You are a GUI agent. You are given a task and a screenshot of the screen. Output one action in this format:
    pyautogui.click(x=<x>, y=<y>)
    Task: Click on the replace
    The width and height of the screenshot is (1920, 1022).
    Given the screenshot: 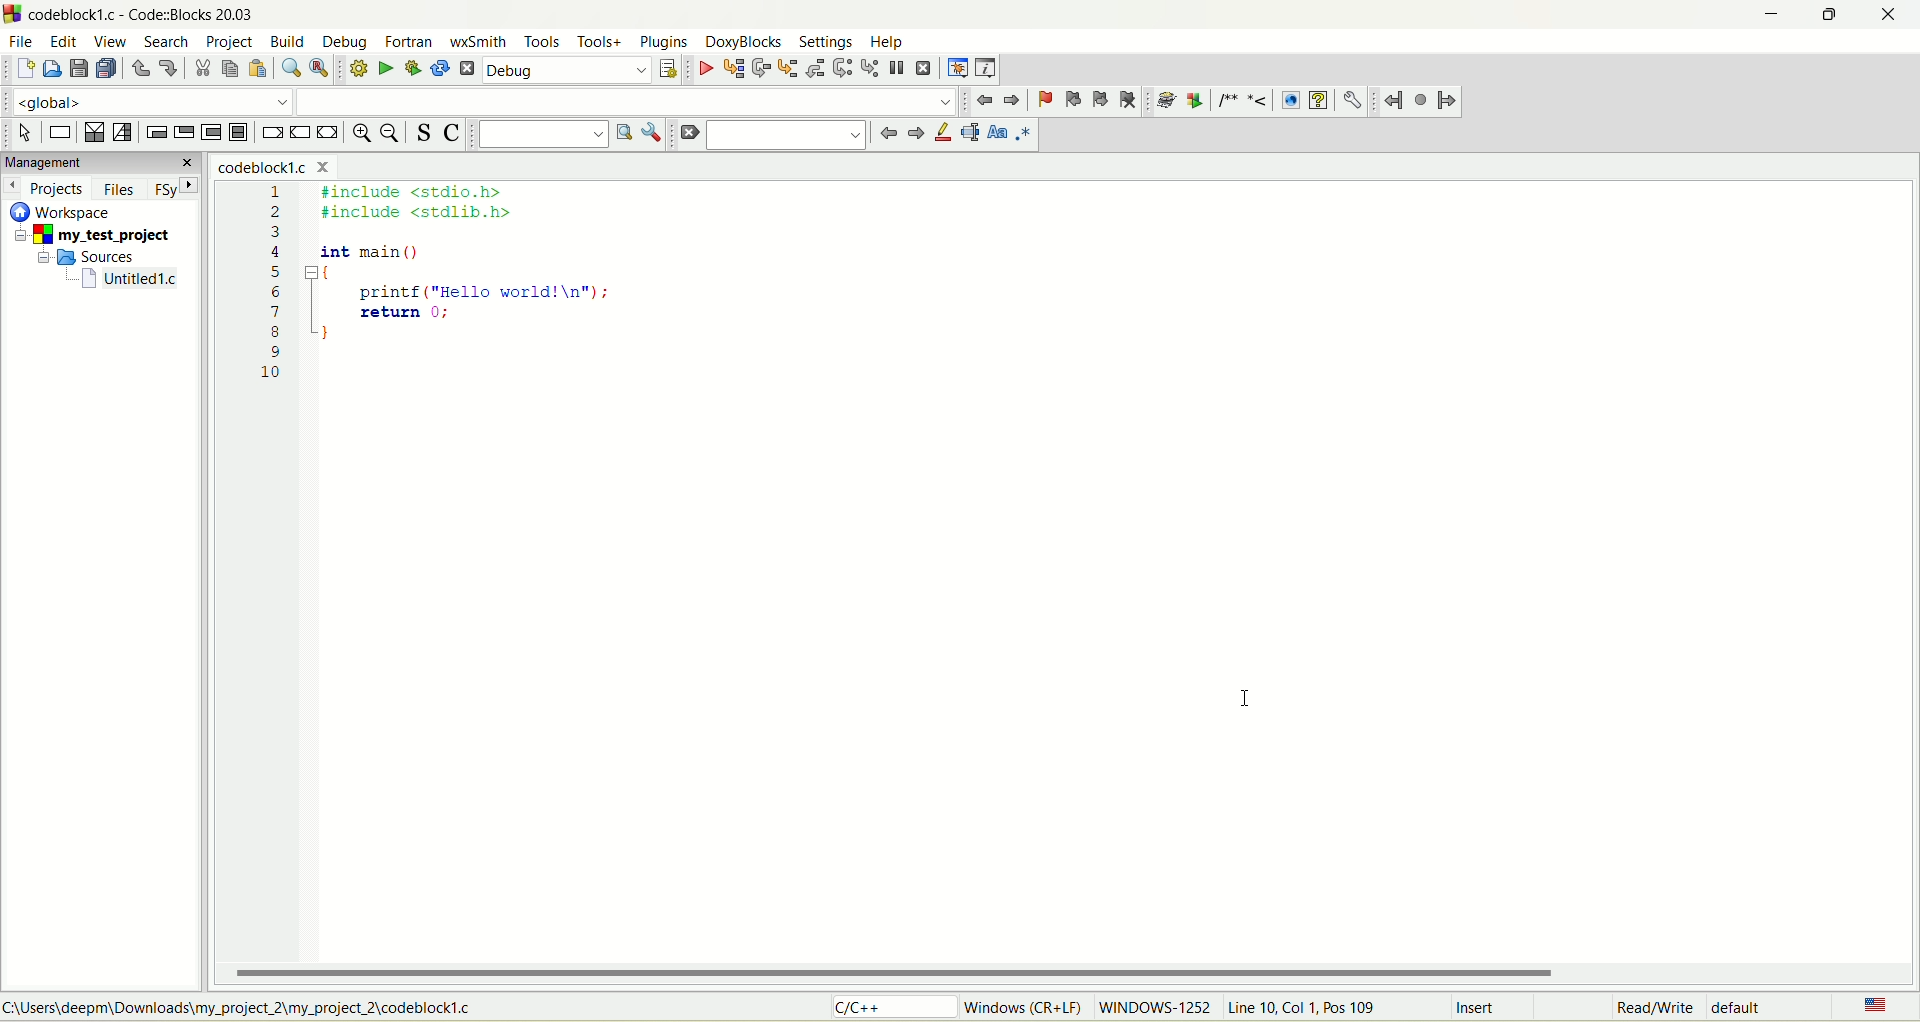 What is the action you would take?
    pyautogui.click(x=317, y=67)
    